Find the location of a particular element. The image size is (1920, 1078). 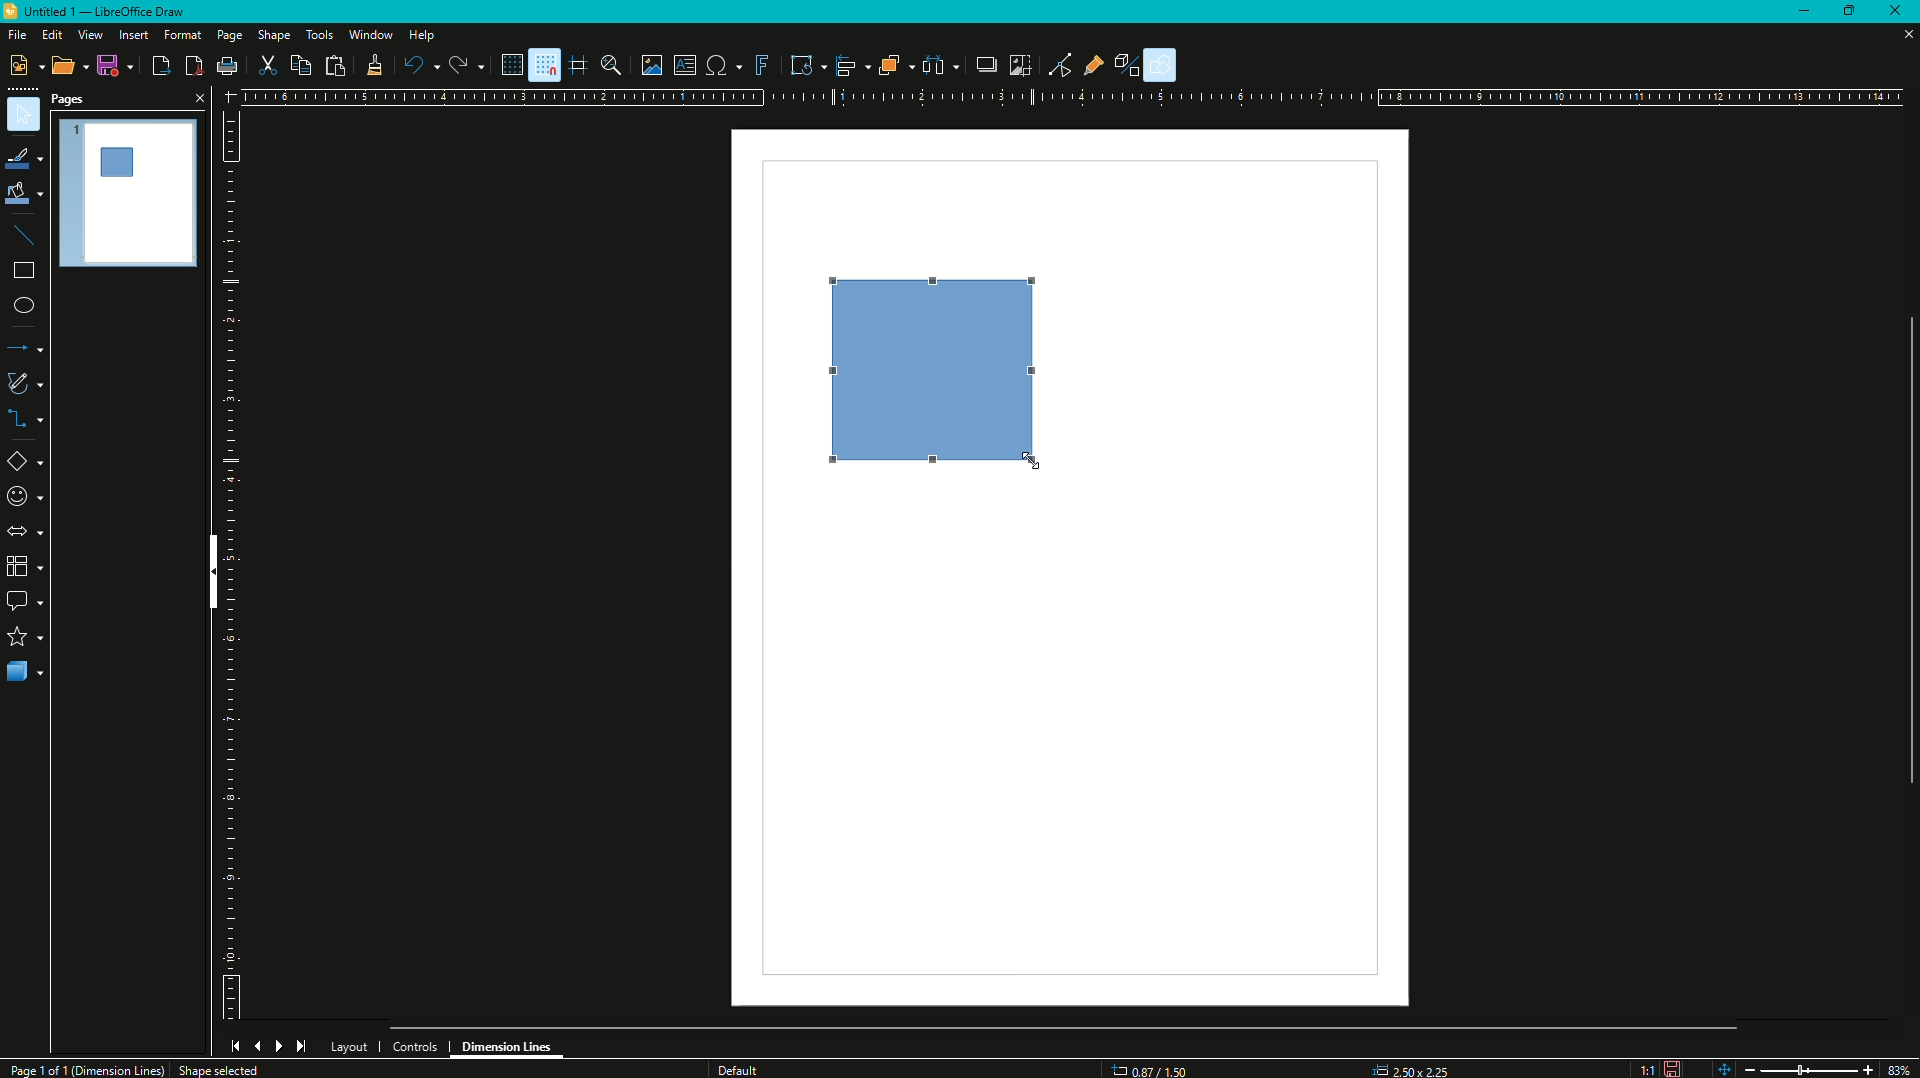

Print is located at coordinates (227, 68).